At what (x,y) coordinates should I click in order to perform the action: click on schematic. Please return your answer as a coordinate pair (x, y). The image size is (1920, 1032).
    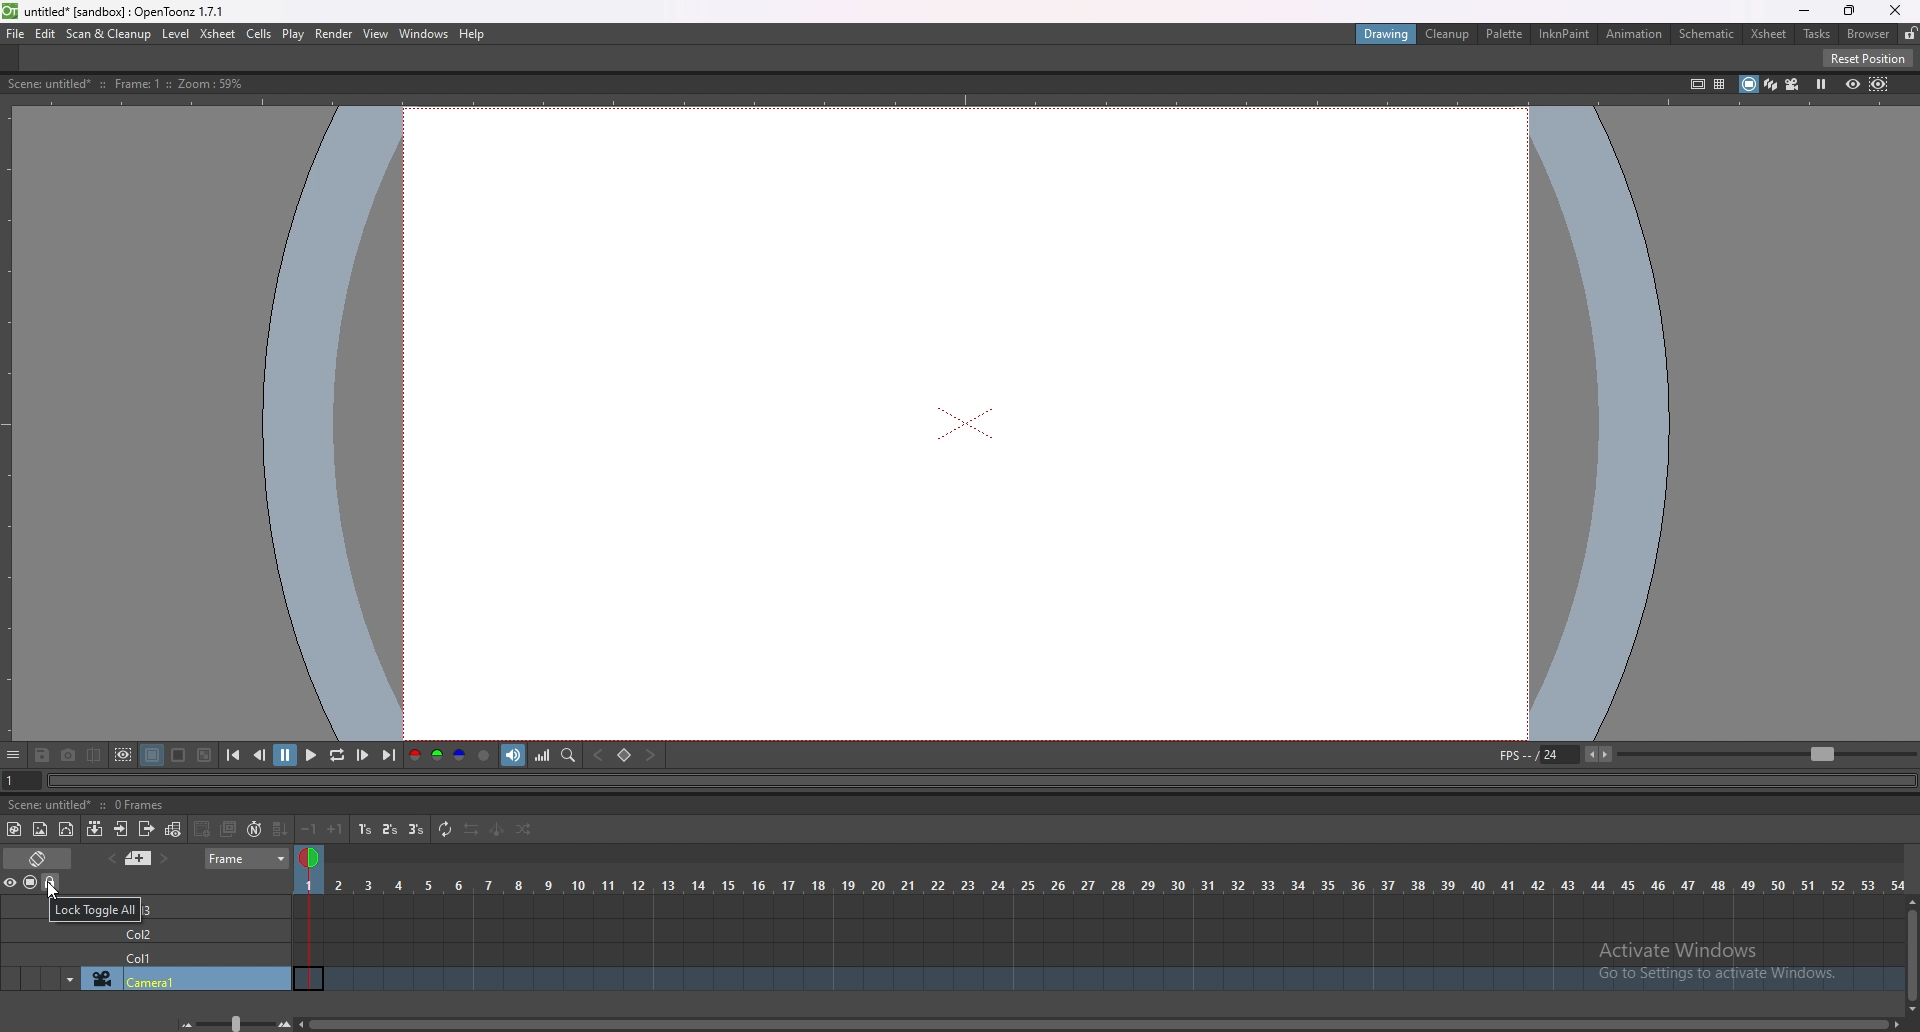
    Looking at the image, I should click on (1707, 33).